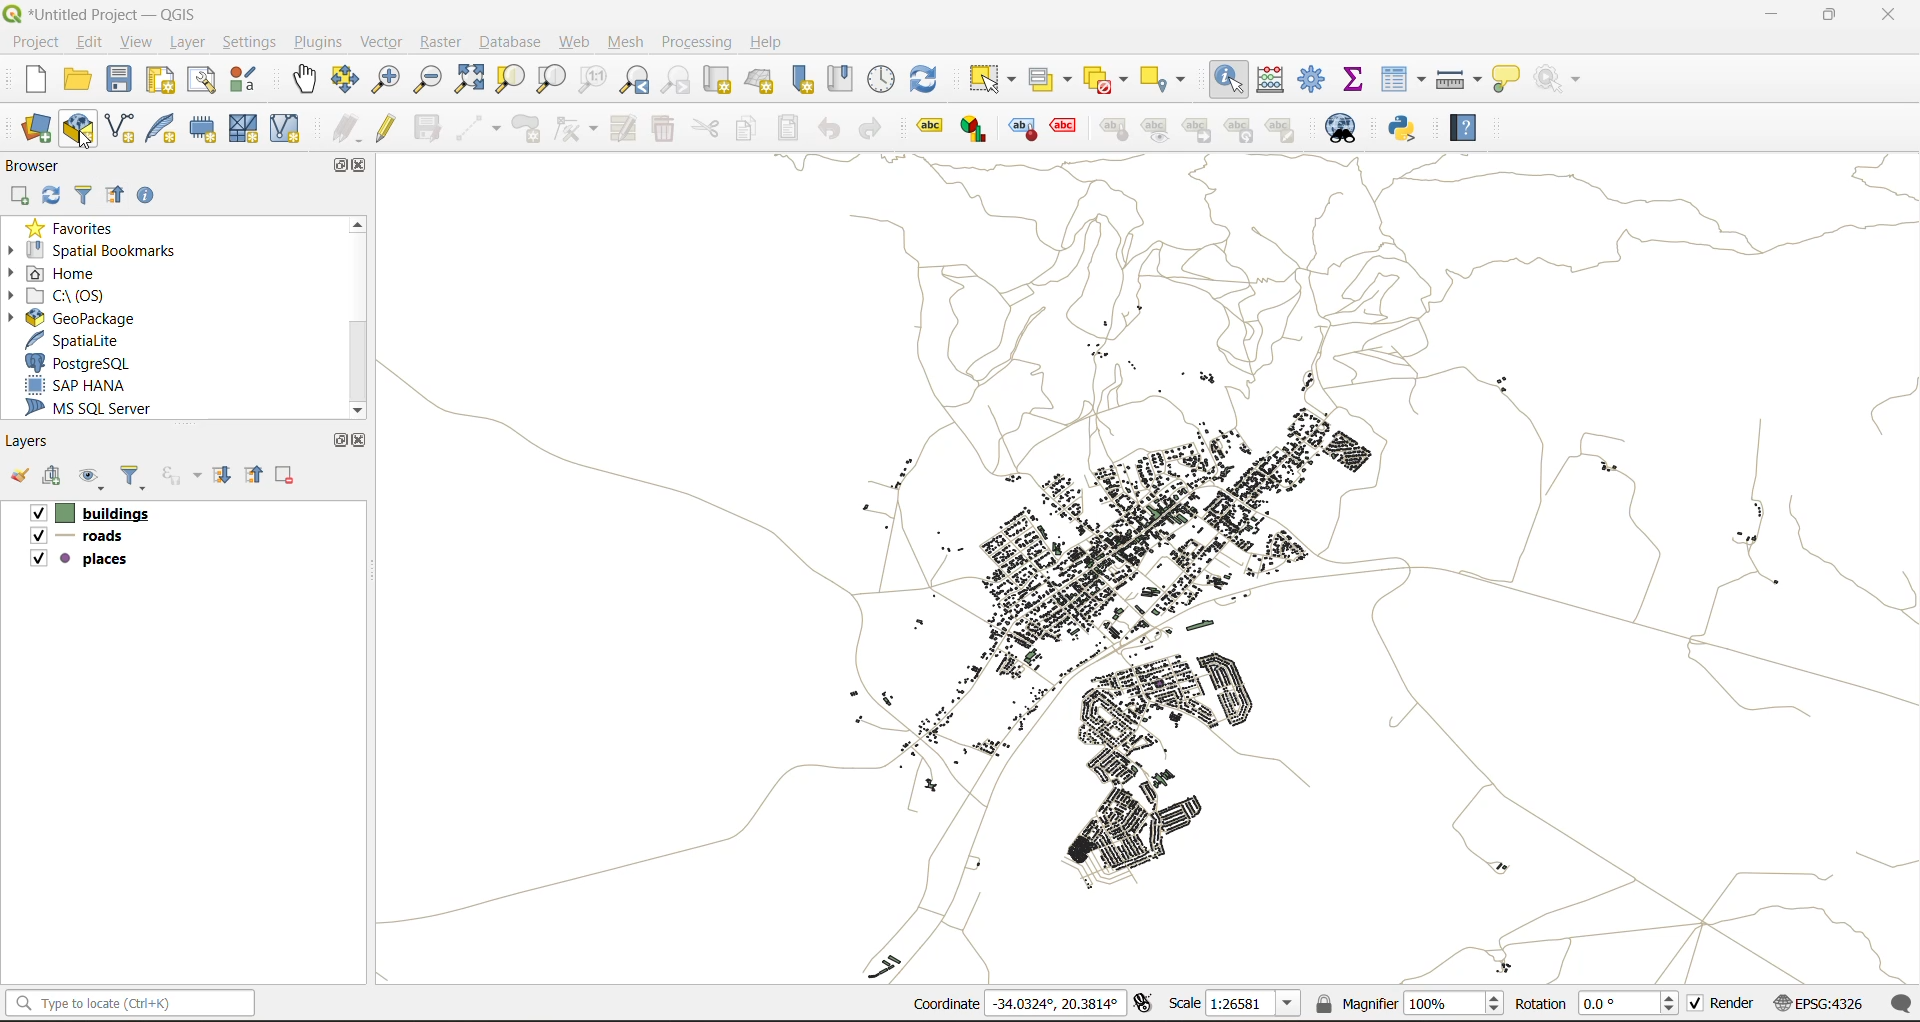  What do you see at coordinates (1903, 1003) in the screenshot?
I see `log messages` at bounding box center [1903, 1003].